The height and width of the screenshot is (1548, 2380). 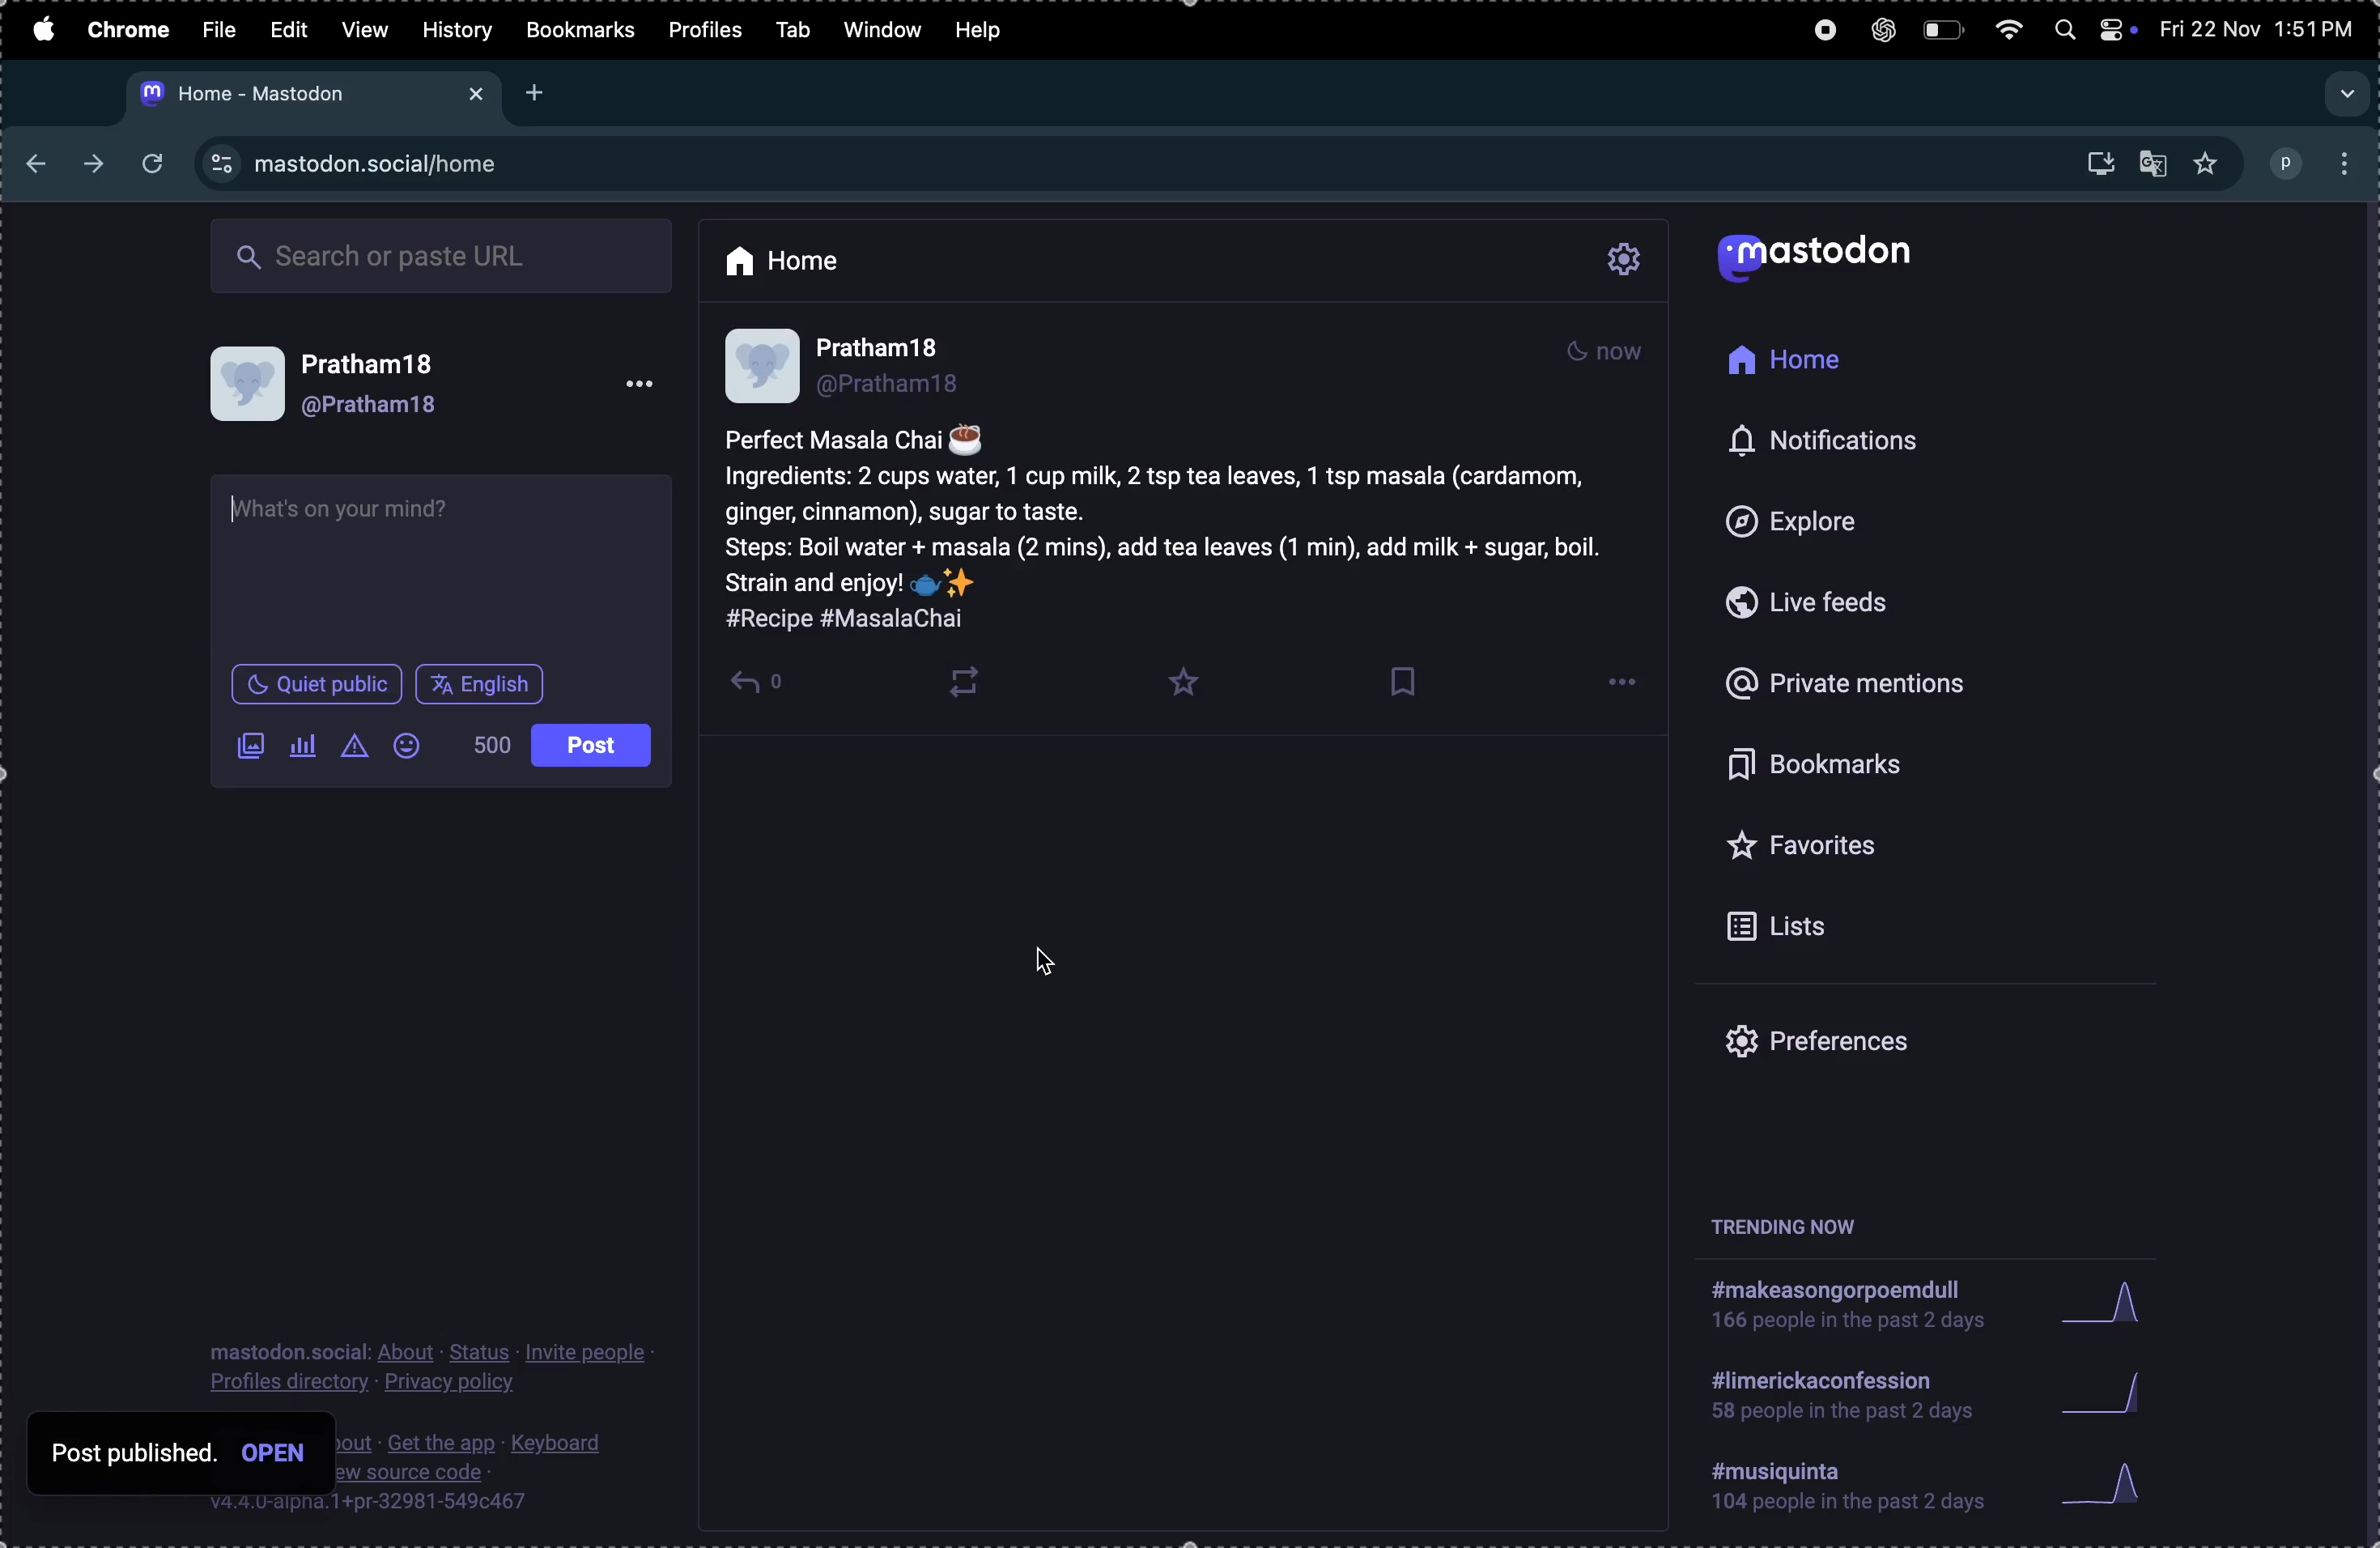 I want to click on battery, so click(x=1939, y=27).